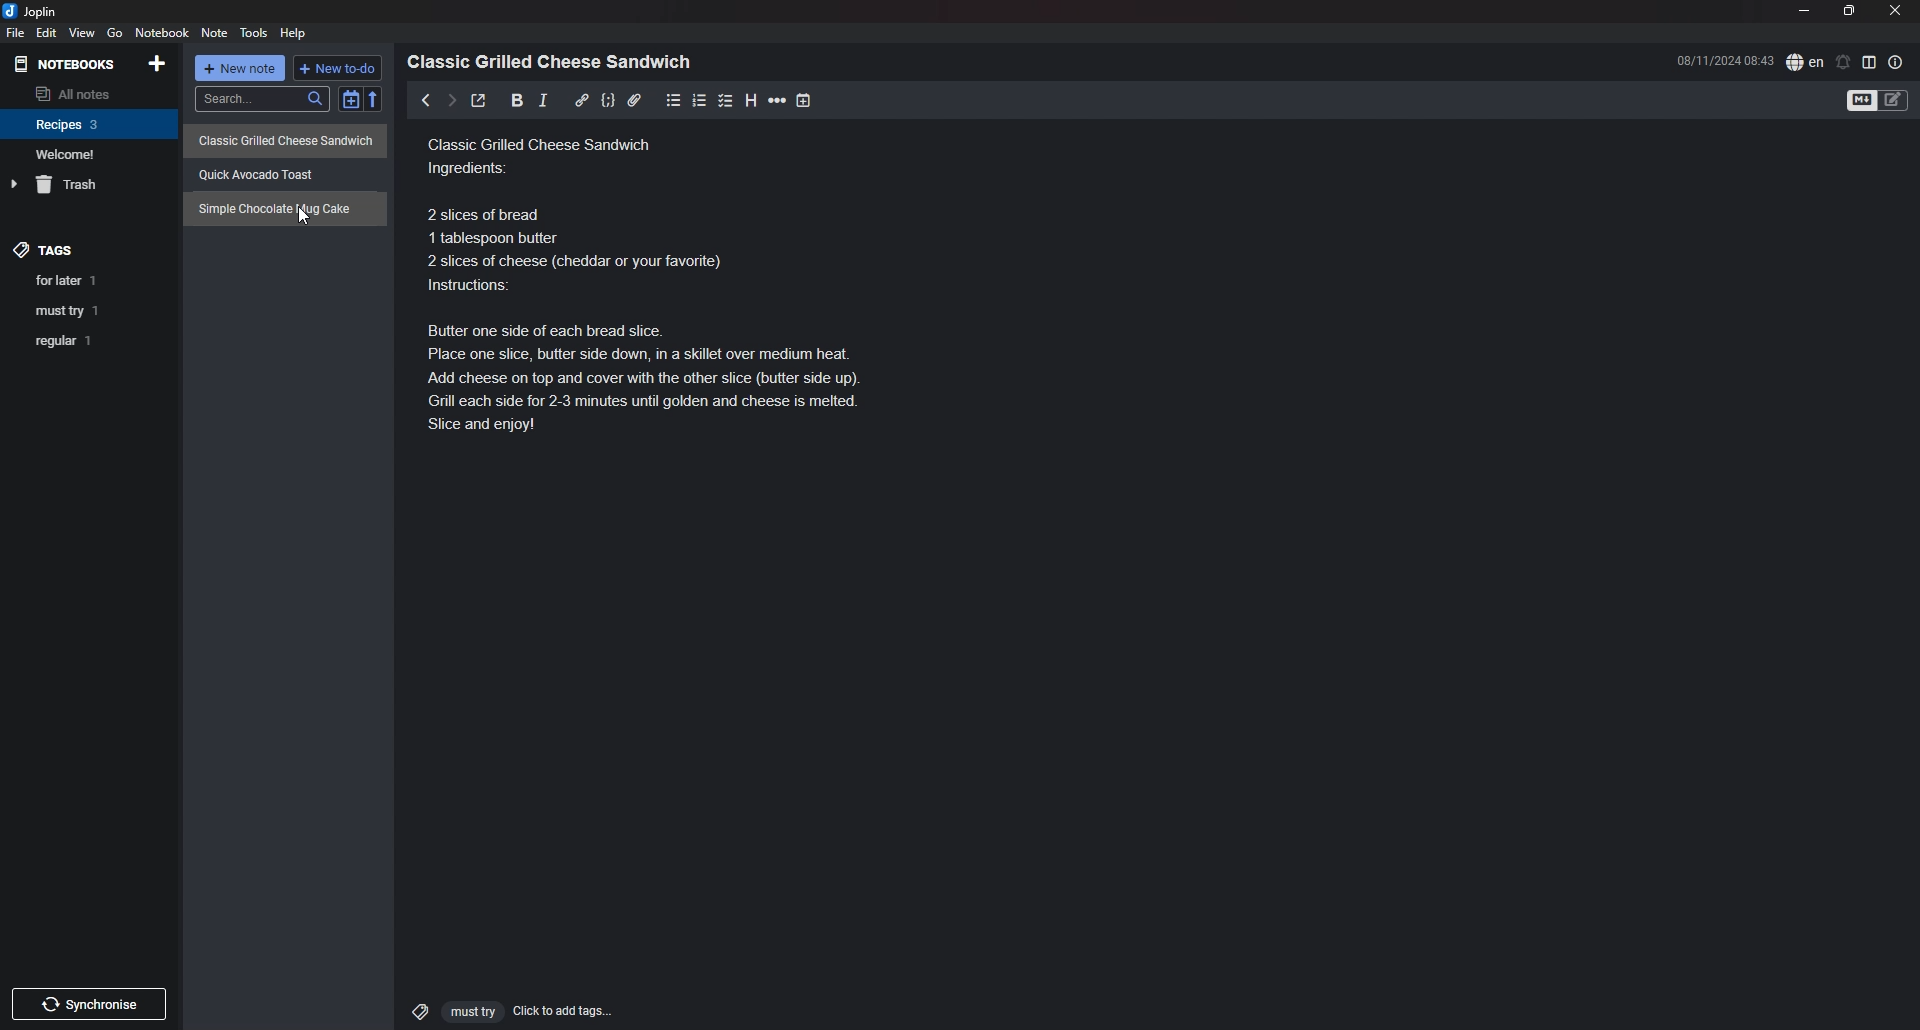 This screenshot has width=1920, height=1030. Describe the element at coordinates (242, 70) in the screenshot. I see `new note` at that location.